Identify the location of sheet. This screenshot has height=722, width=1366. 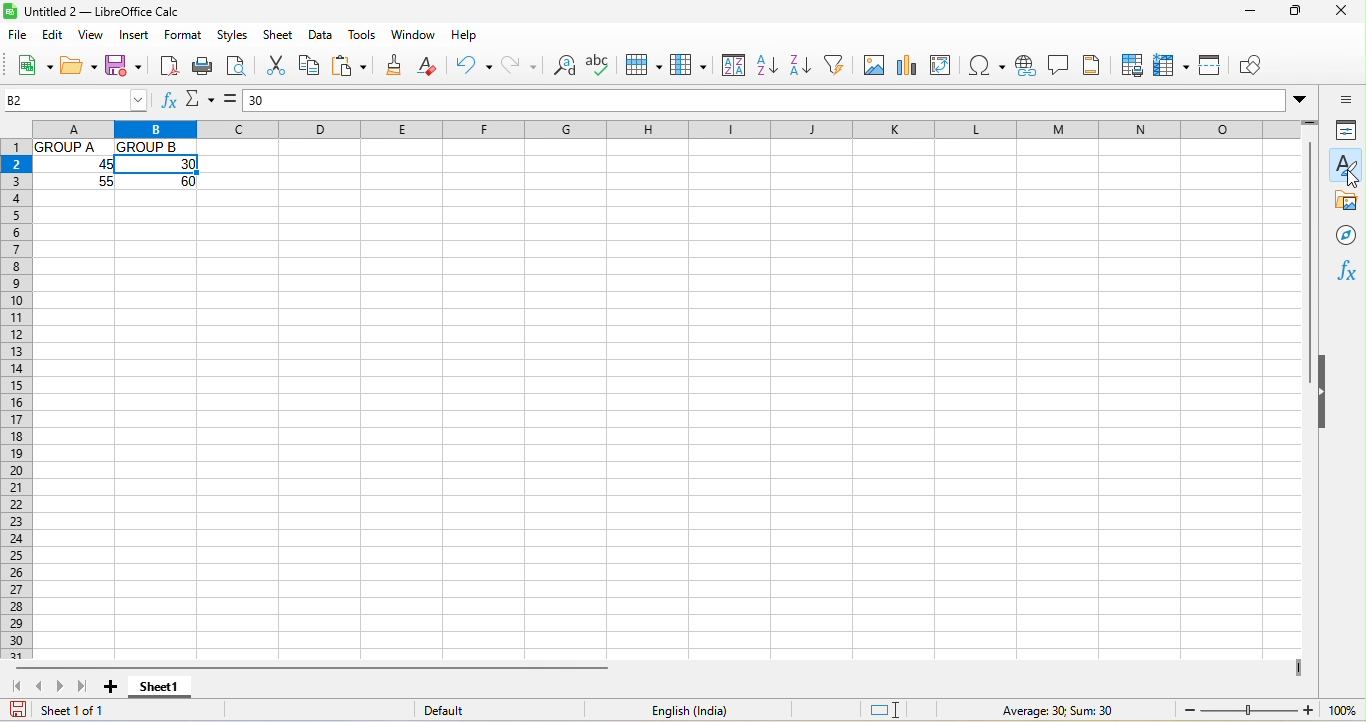
(280, 35).